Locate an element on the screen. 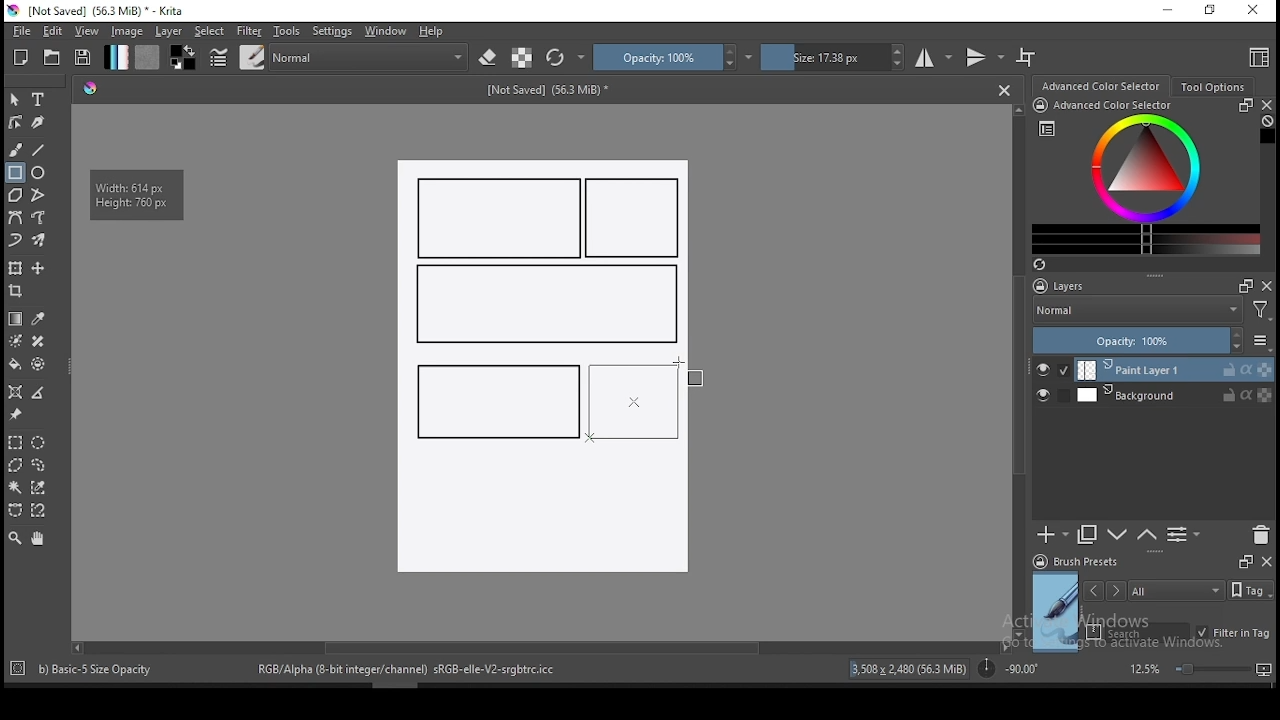 This screenshot has height=720, width=1280. move layer one step down is located at coordinates (1147, 535).